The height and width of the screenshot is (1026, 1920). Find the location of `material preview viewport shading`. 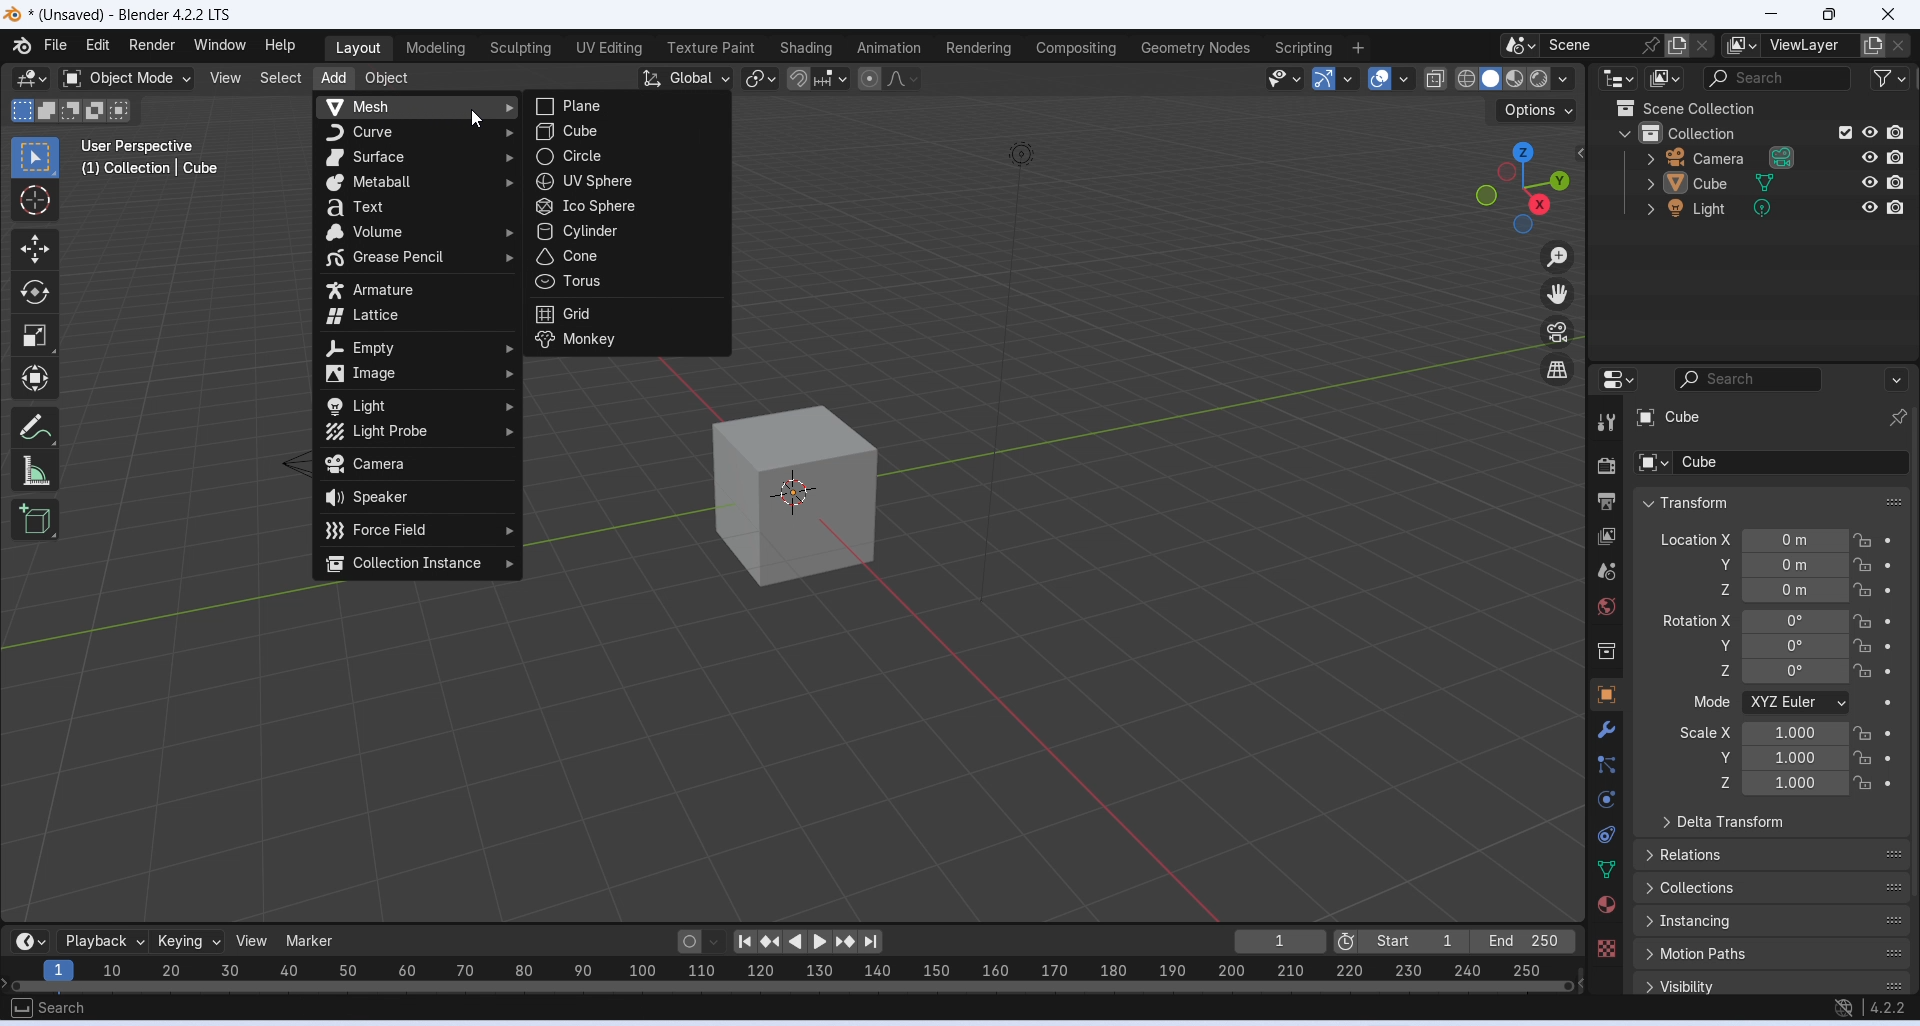

material preview viewport shading is located at coordinates (1515, 78).